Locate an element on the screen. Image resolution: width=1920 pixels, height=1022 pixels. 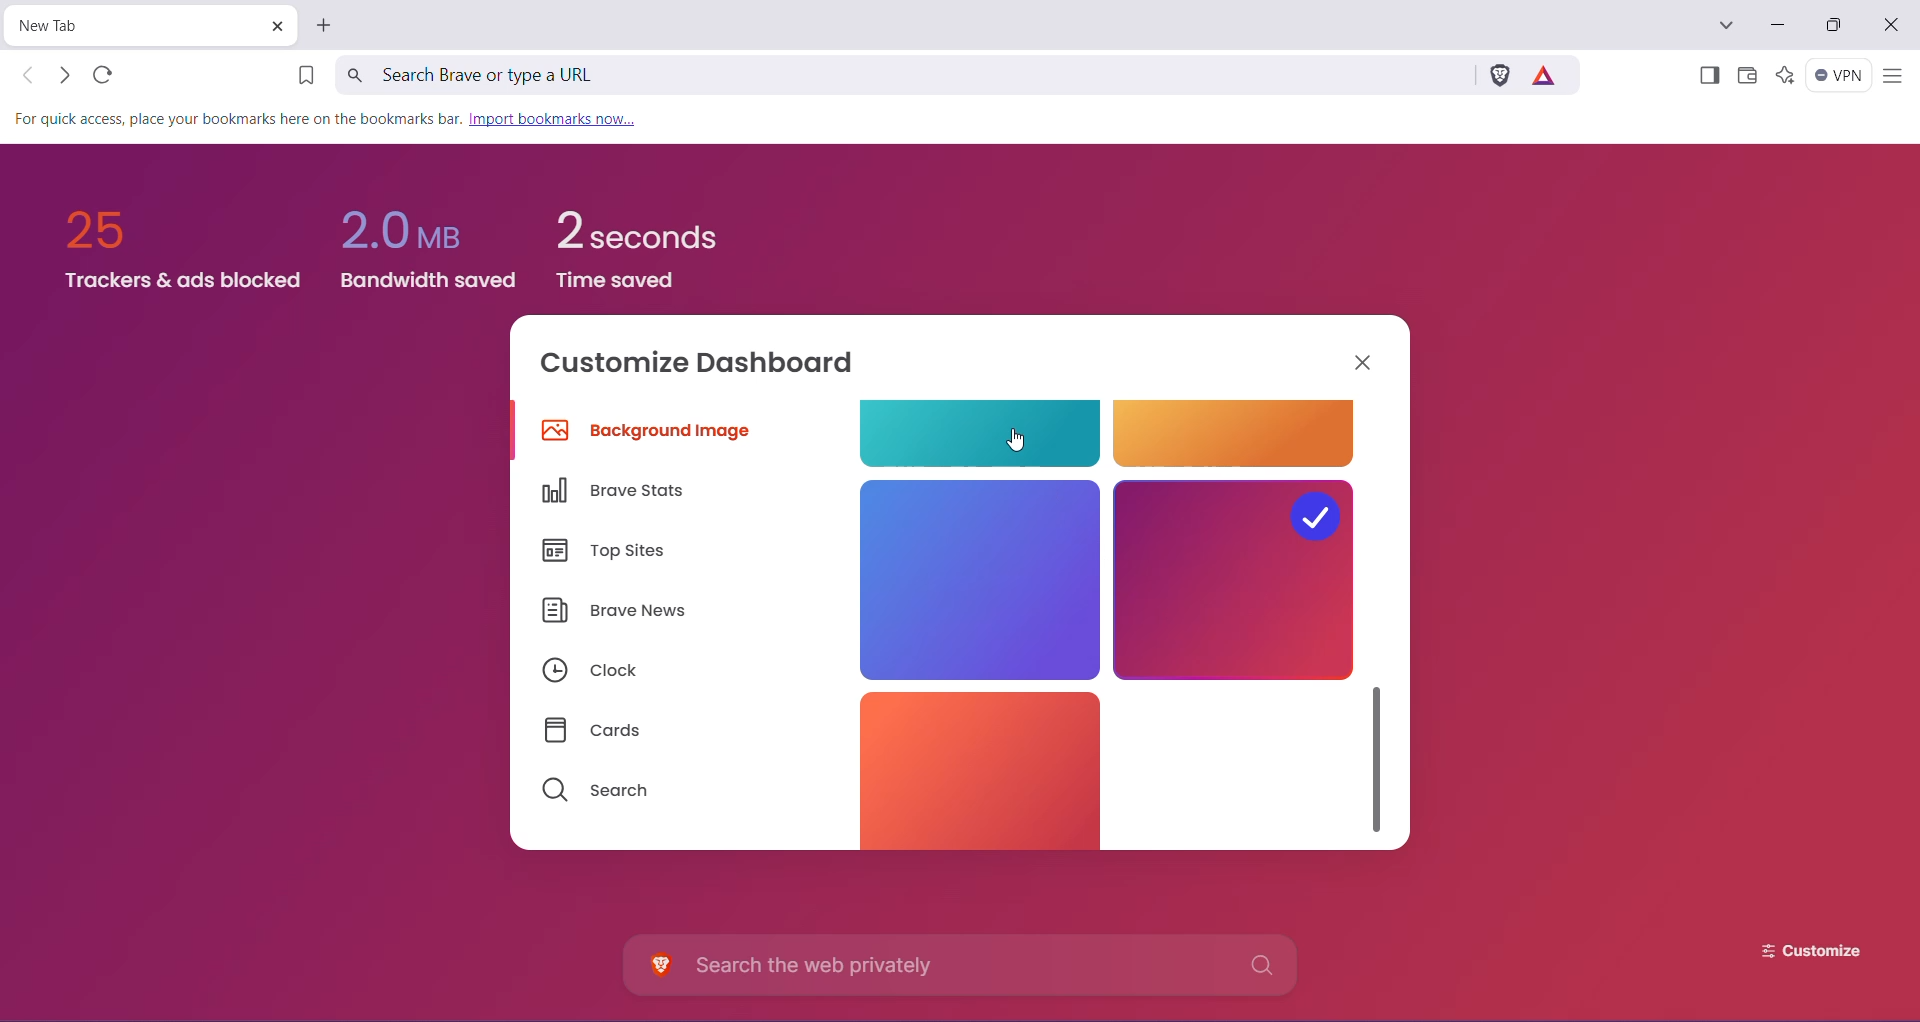
2 seconds Time saved is located at coordinates (652, 235).